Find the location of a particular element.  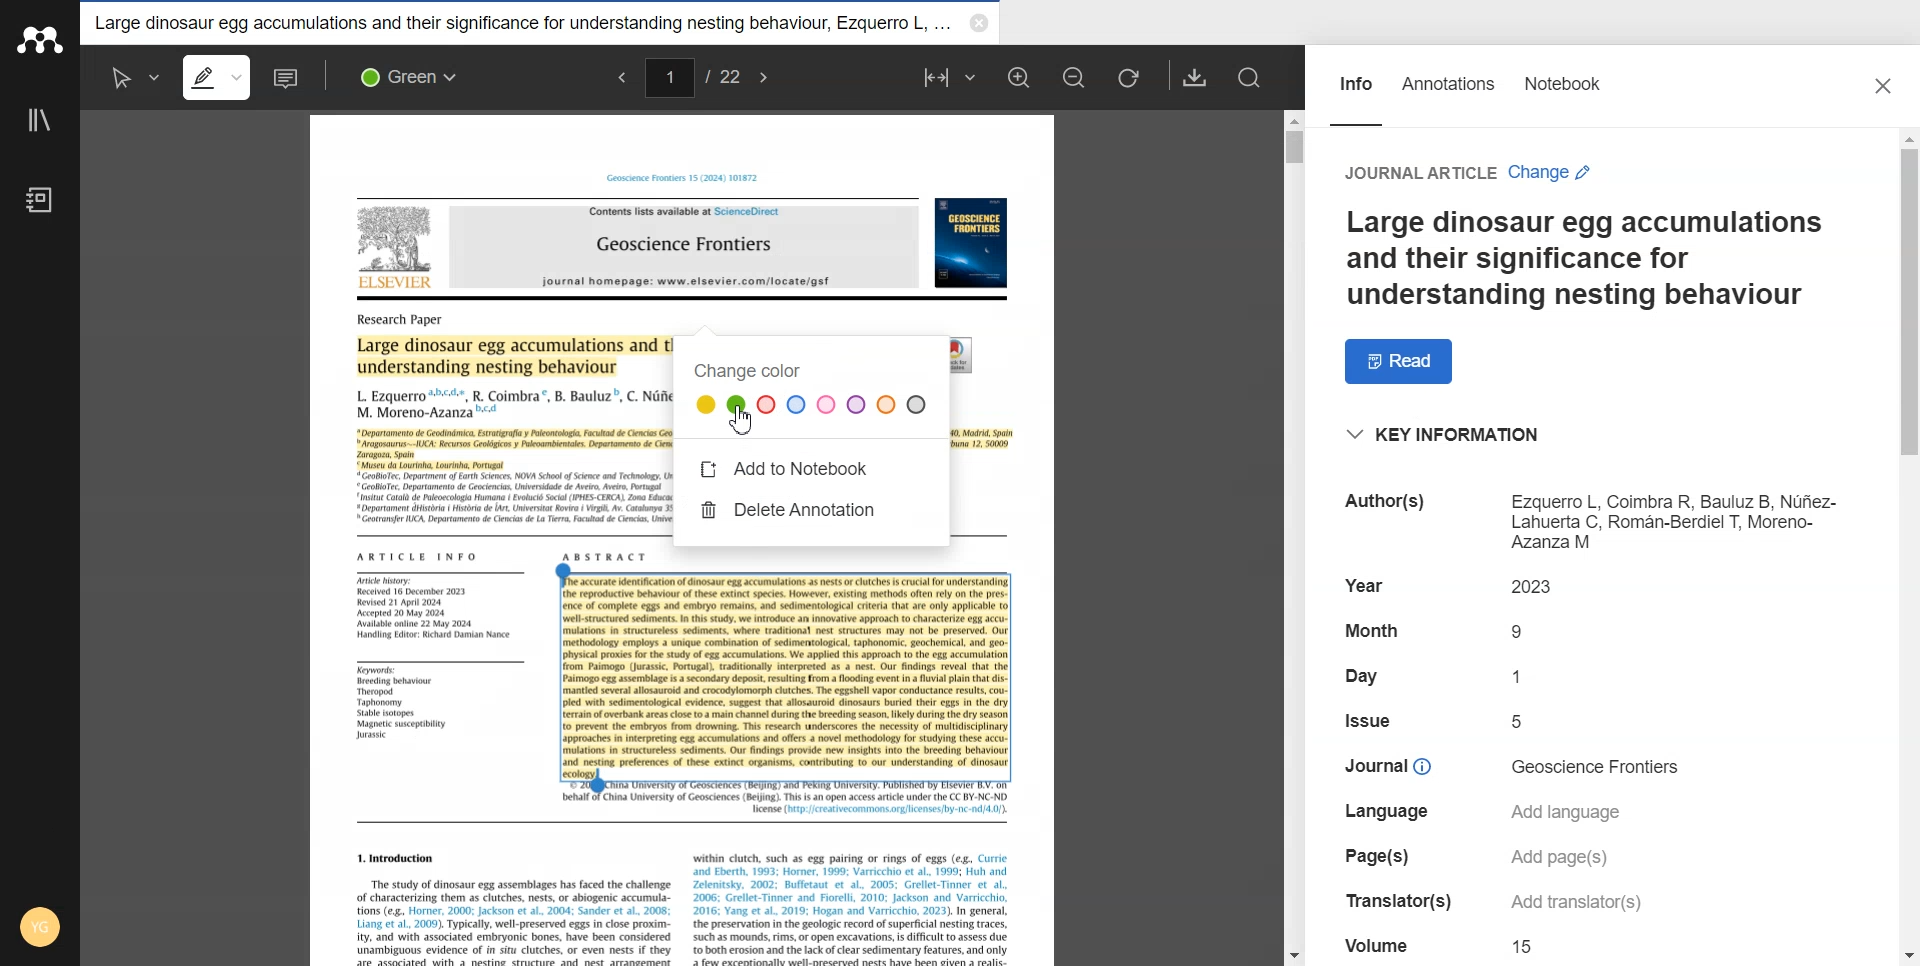

text is located at coordinates (1539, 586).